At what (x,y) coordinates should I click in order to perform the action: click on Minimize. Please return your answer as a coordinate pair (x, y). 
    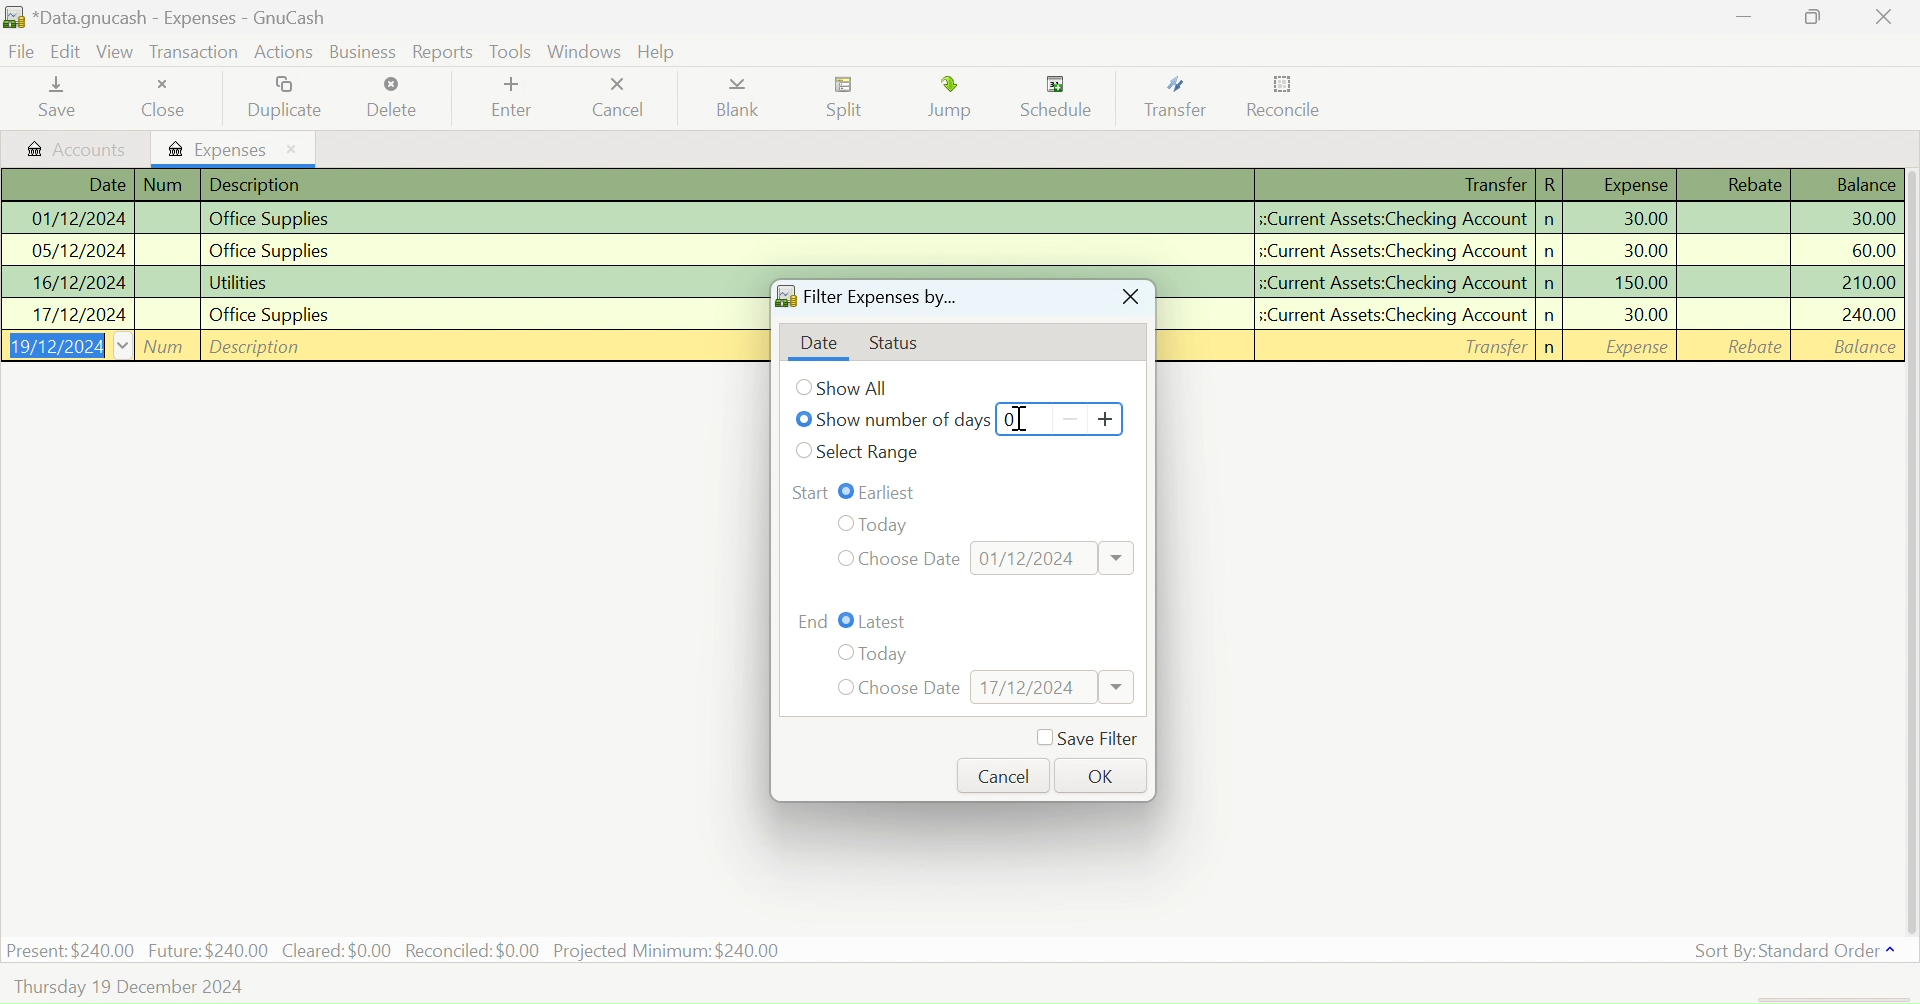
    Looking at the image, I should click on (1814, 16).